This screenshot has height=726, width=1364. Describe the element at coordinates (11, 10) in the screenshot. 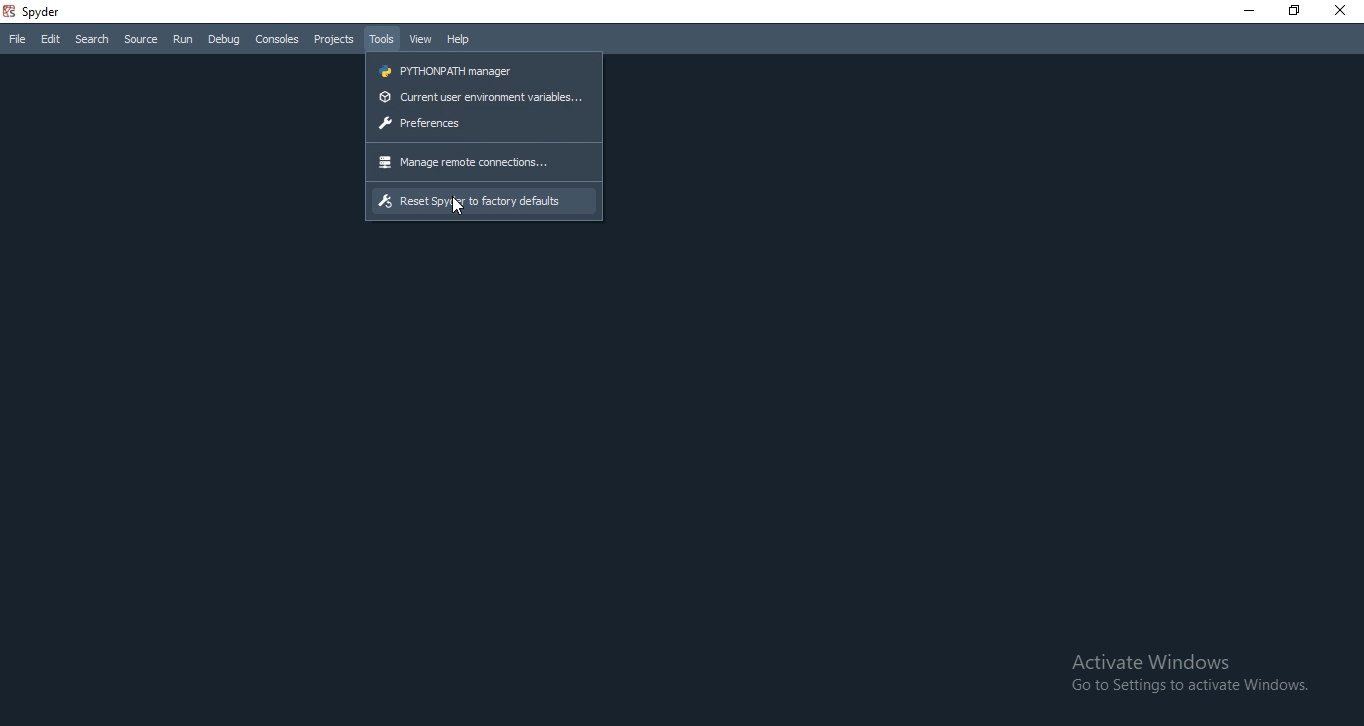

I see `spyder logo` at that location.